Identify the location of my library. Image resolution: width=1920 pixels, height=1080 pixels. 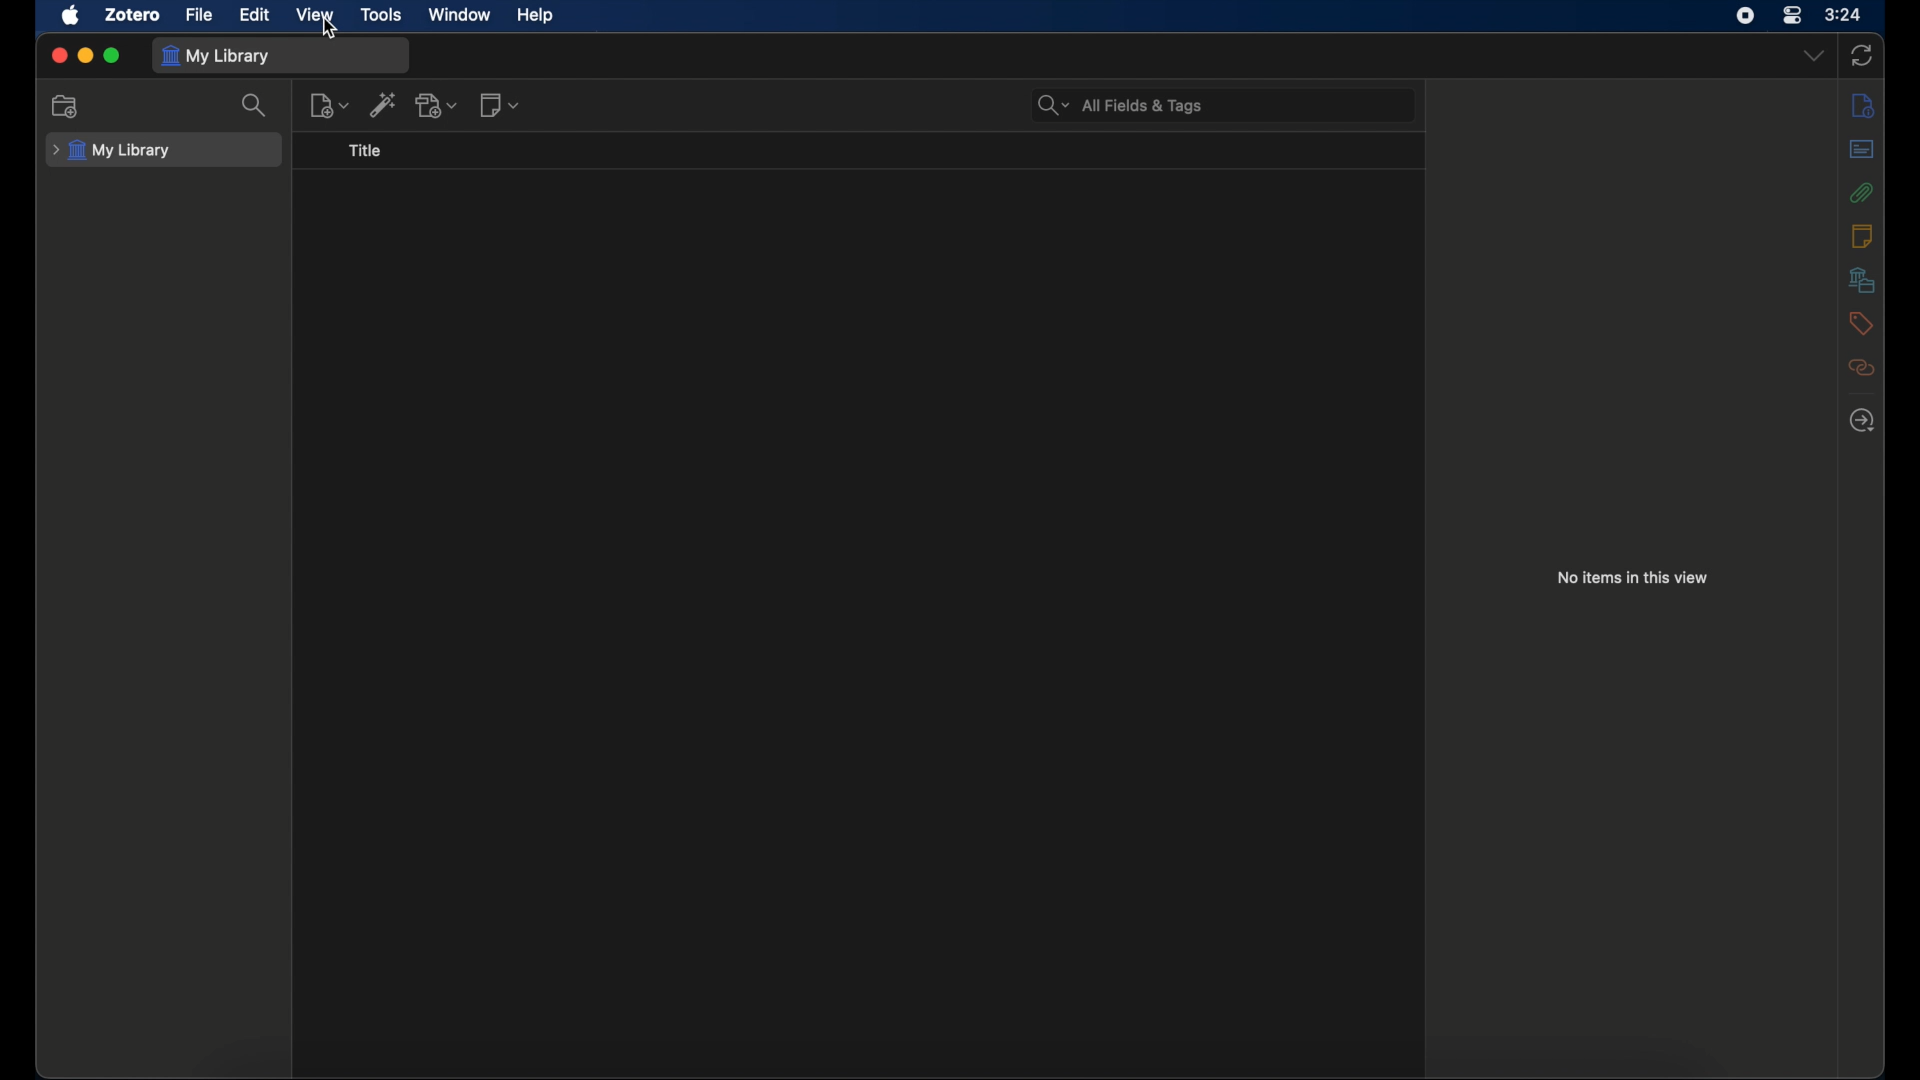
(112, 151).